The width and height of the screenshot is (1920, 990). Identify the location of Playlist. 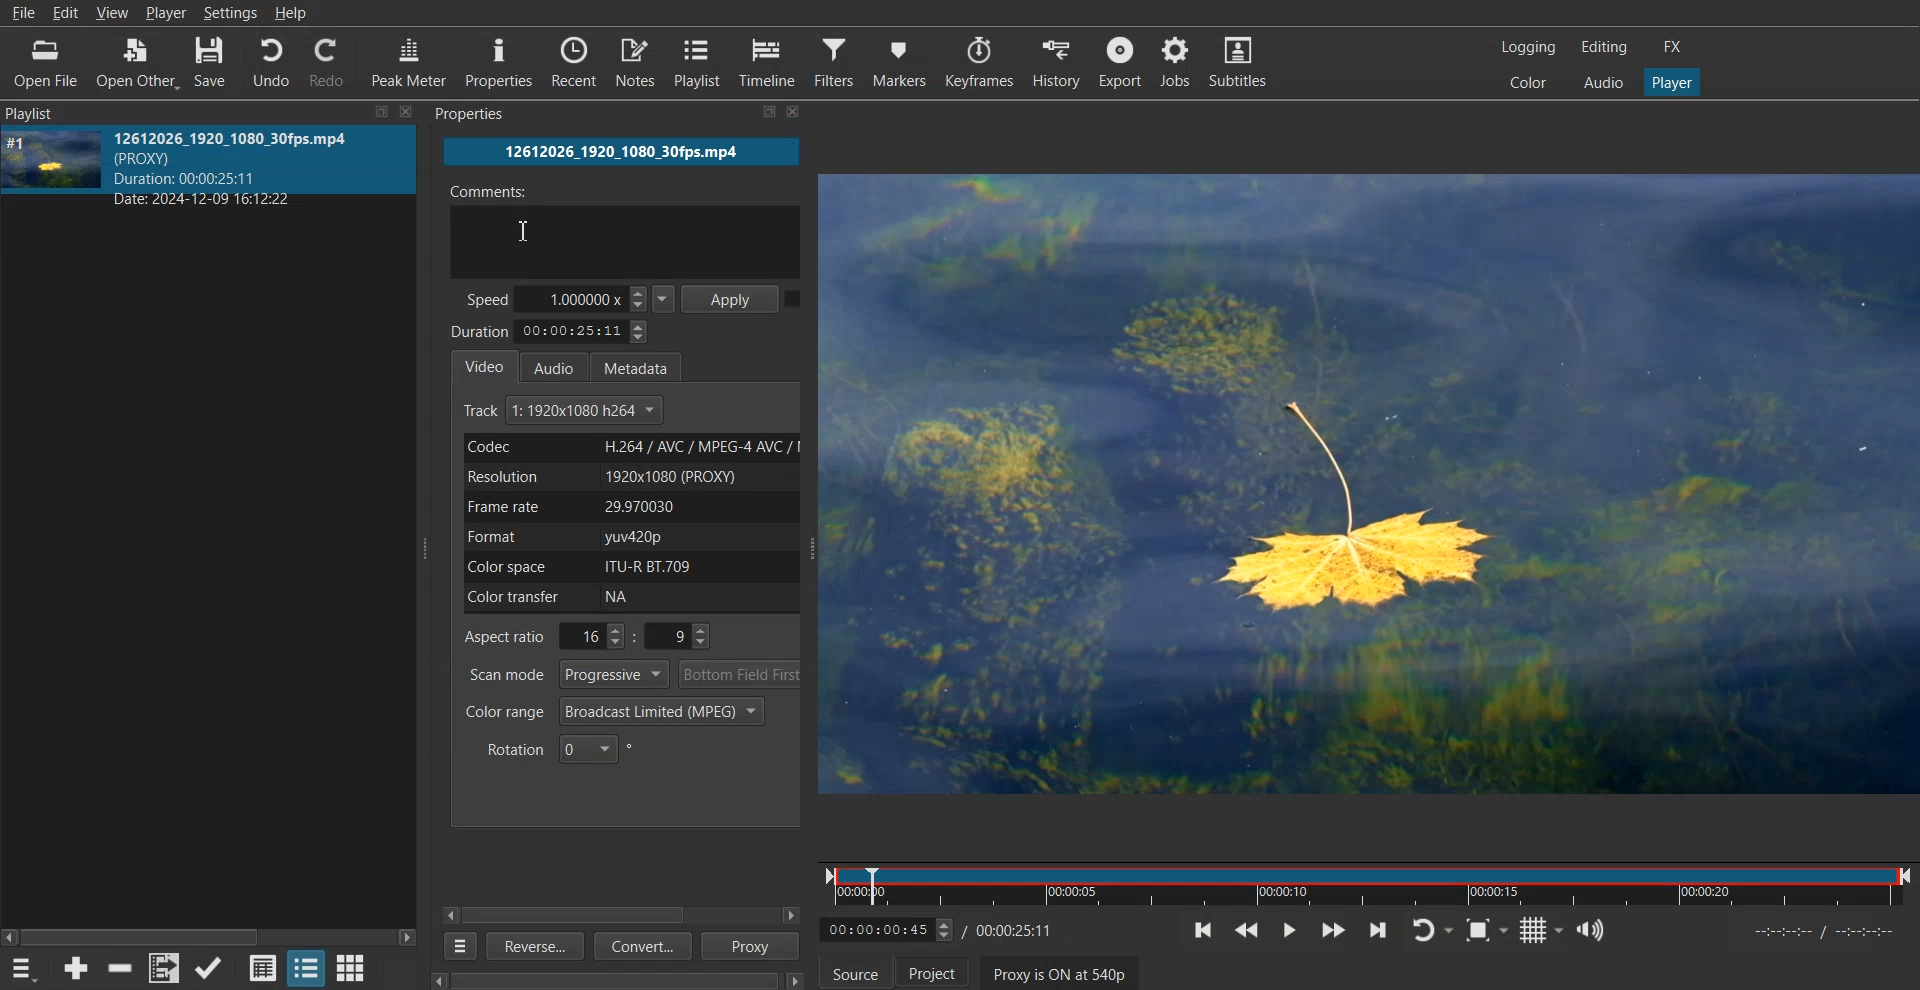
(699, 62).